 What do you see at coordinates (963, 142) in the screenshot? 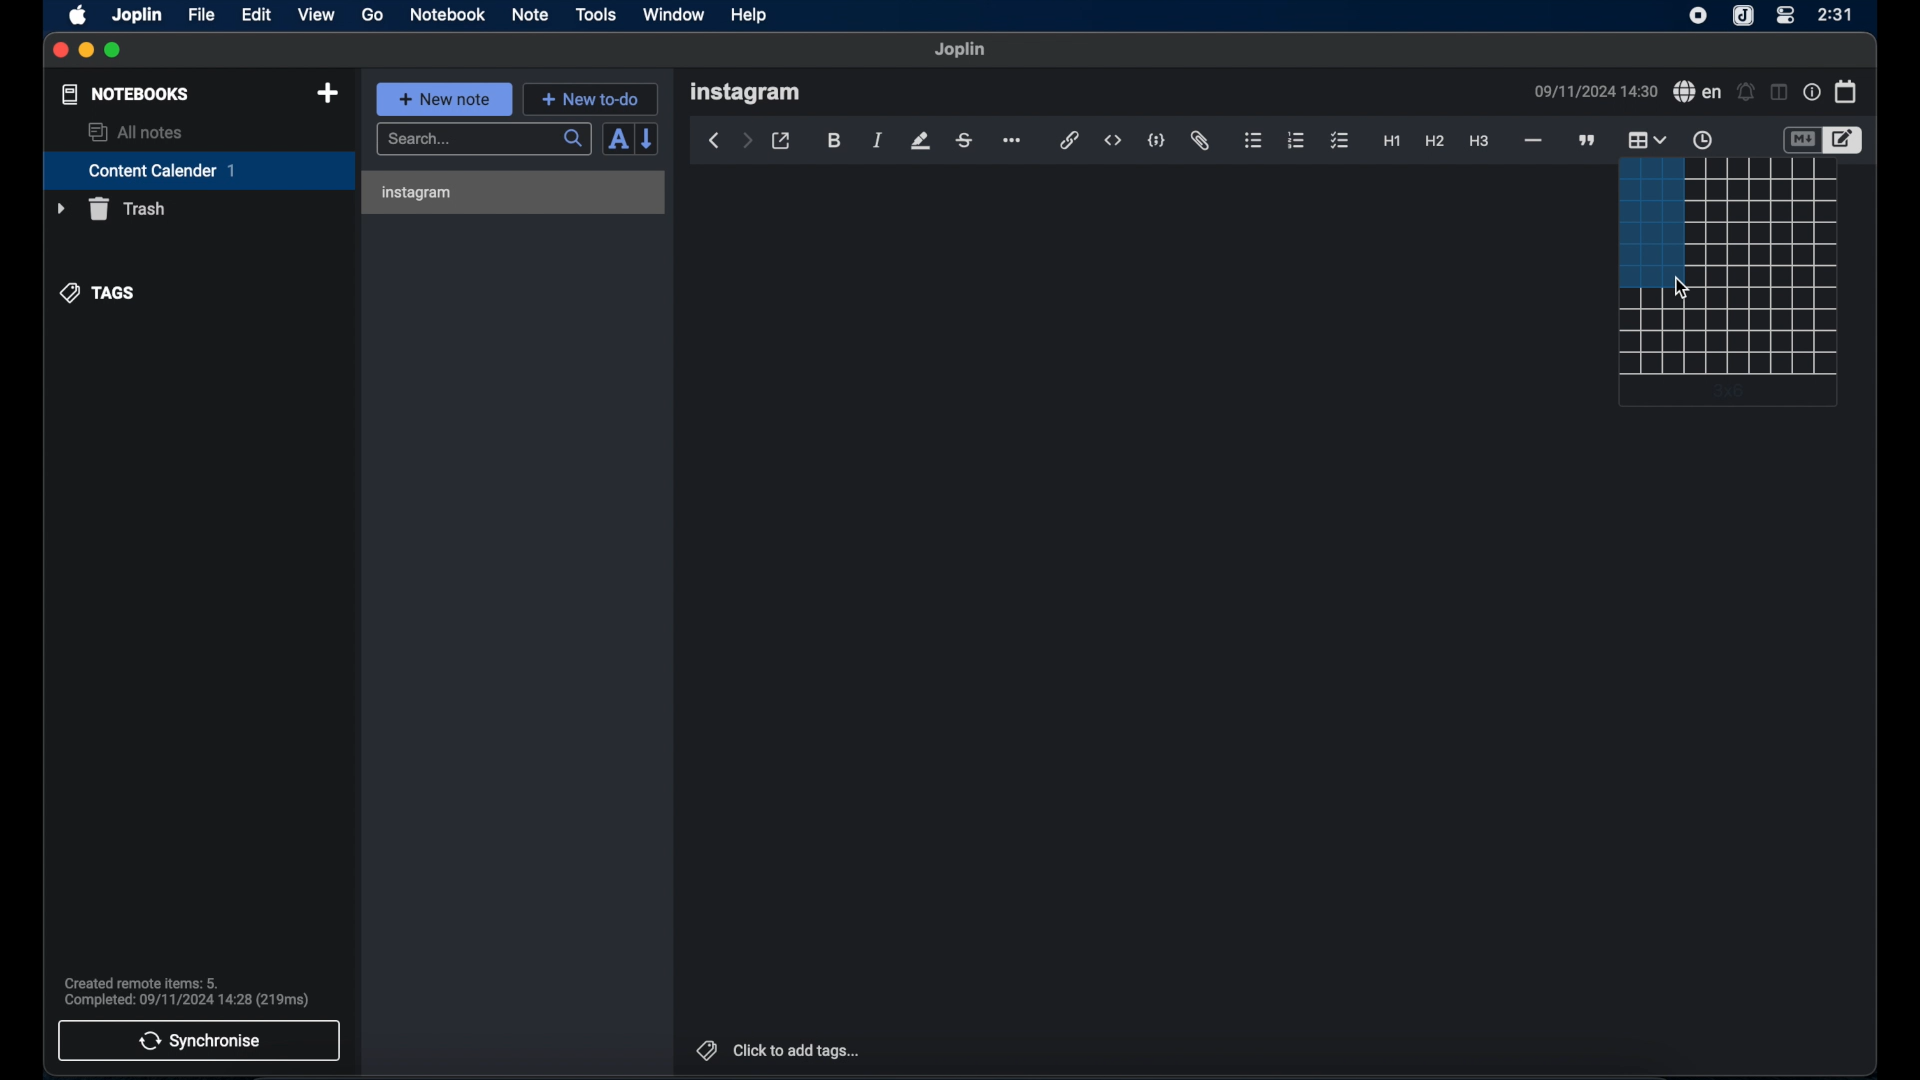
I see `strikethrough` at bounding box center [963, 142].